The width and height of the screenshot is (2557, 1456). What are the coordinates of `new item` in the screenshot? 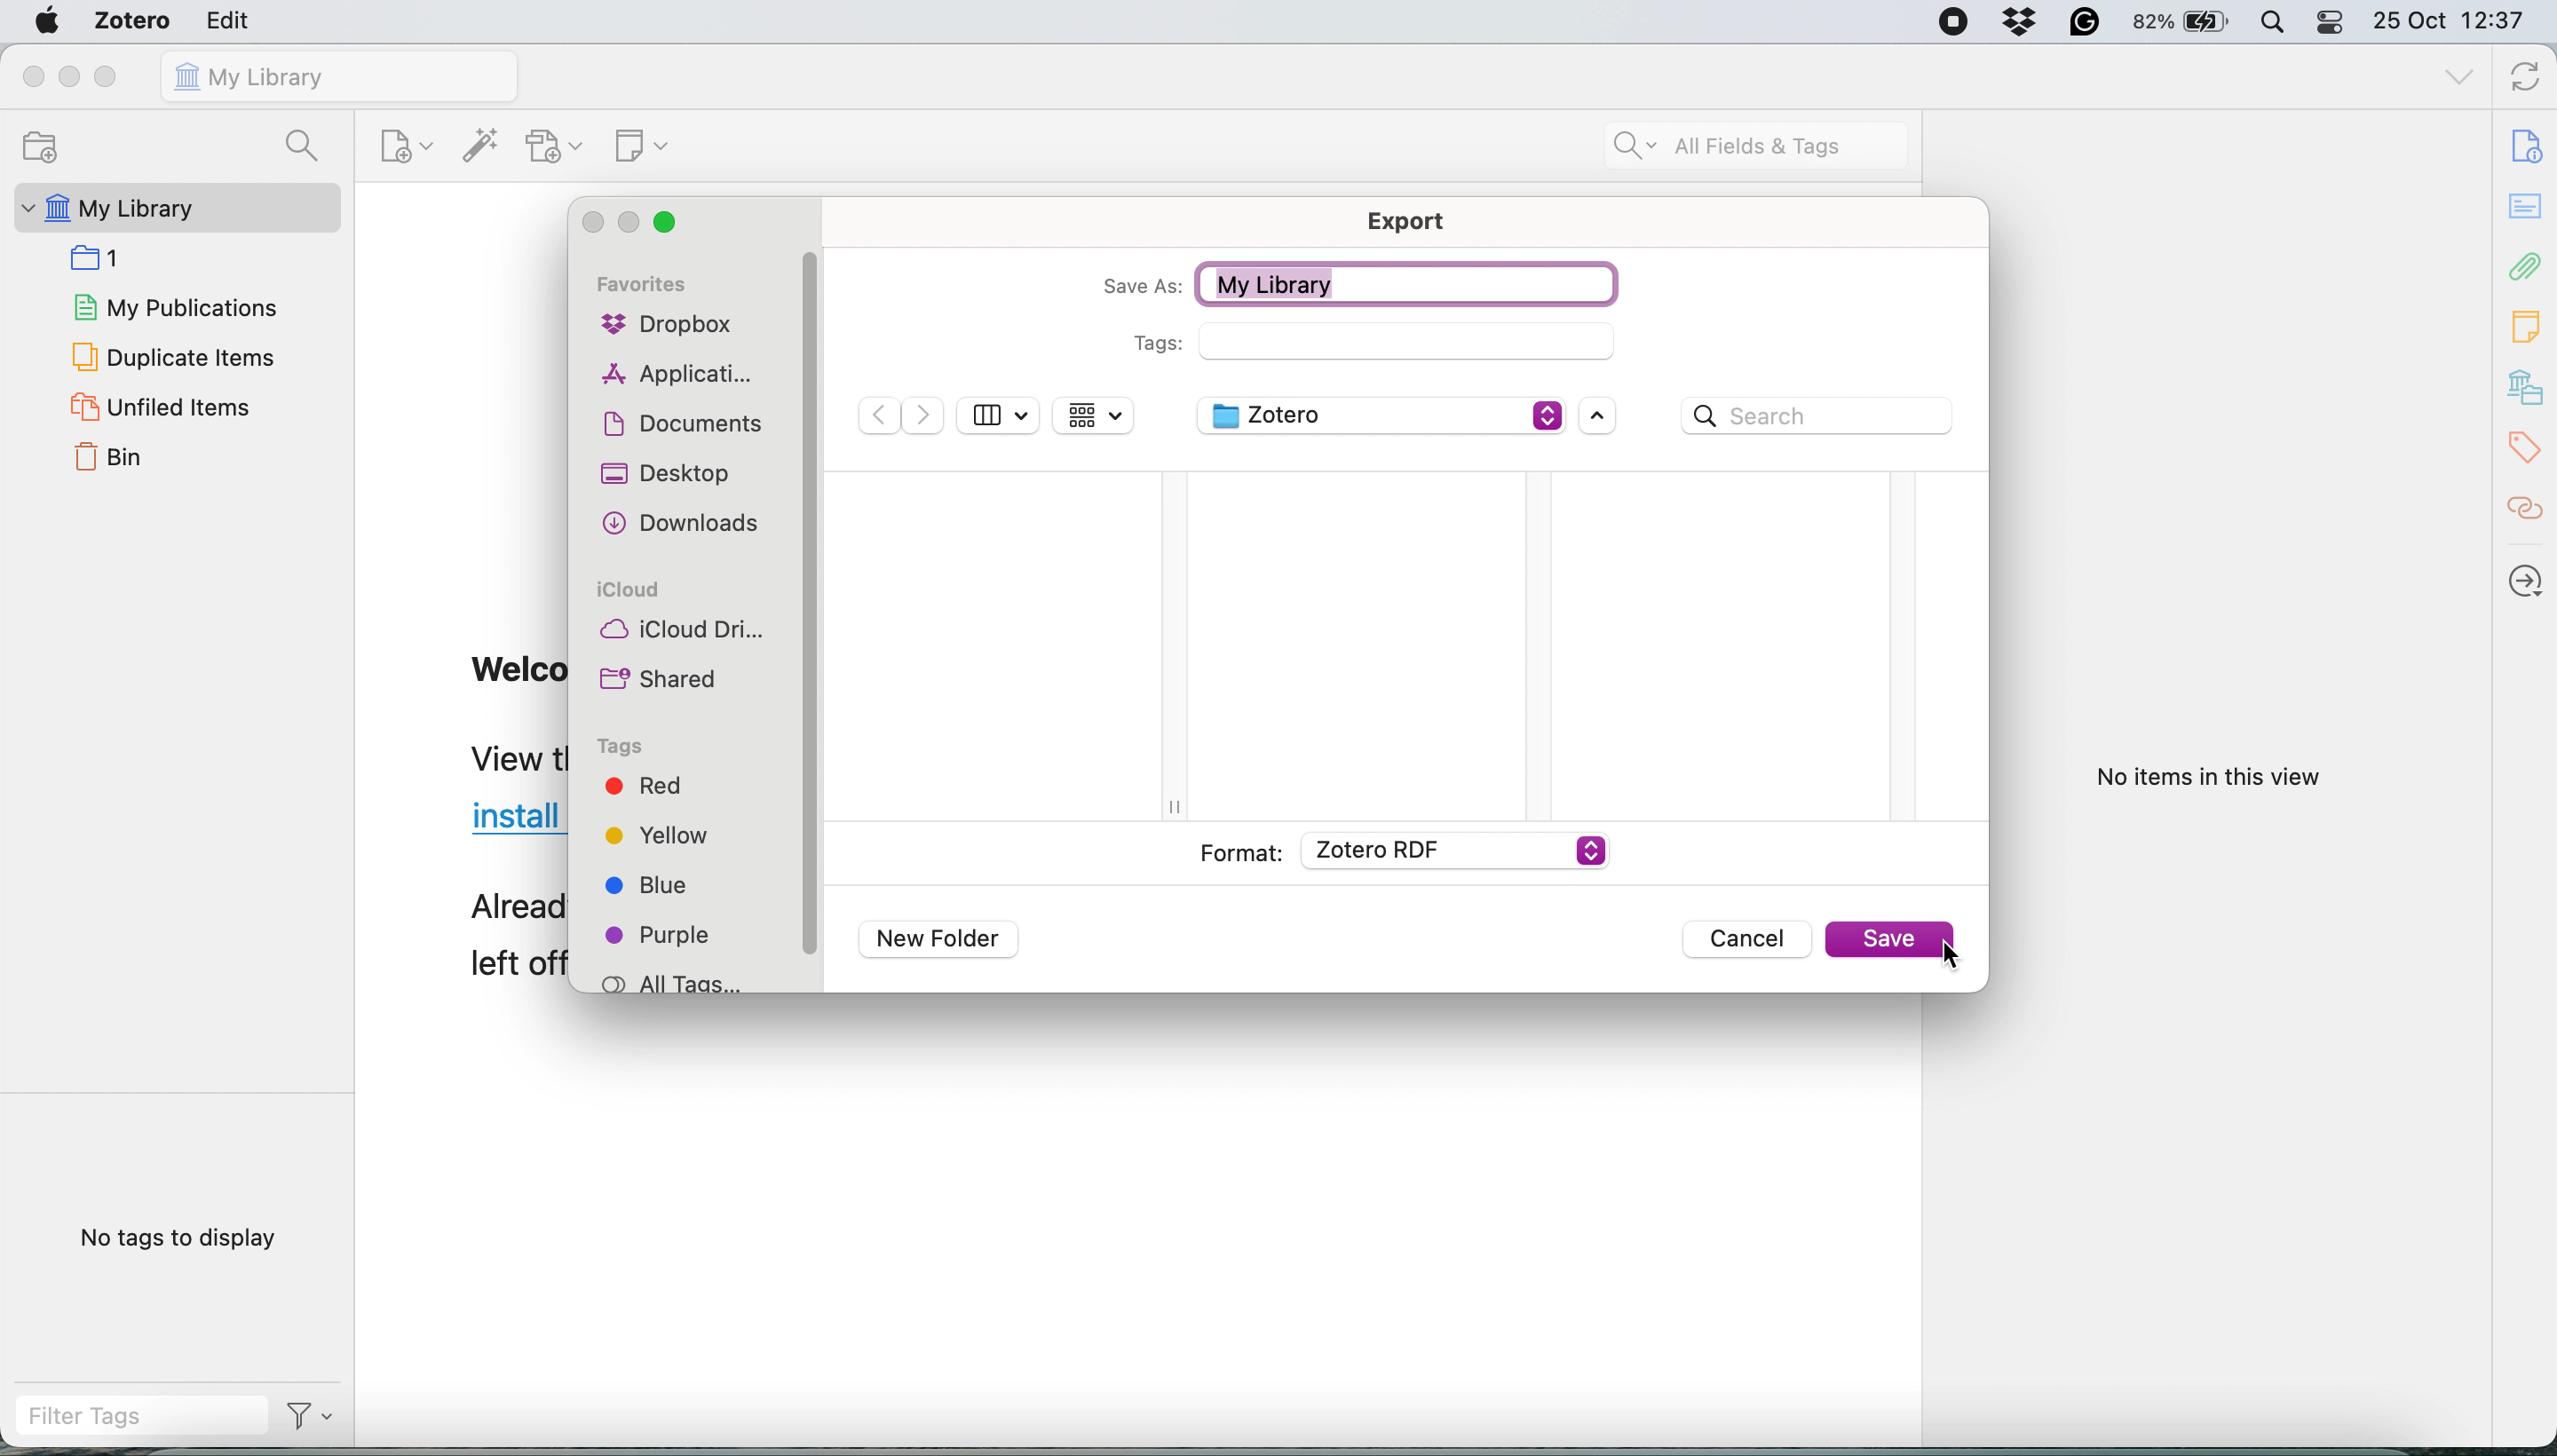 It's located at (406, 147).